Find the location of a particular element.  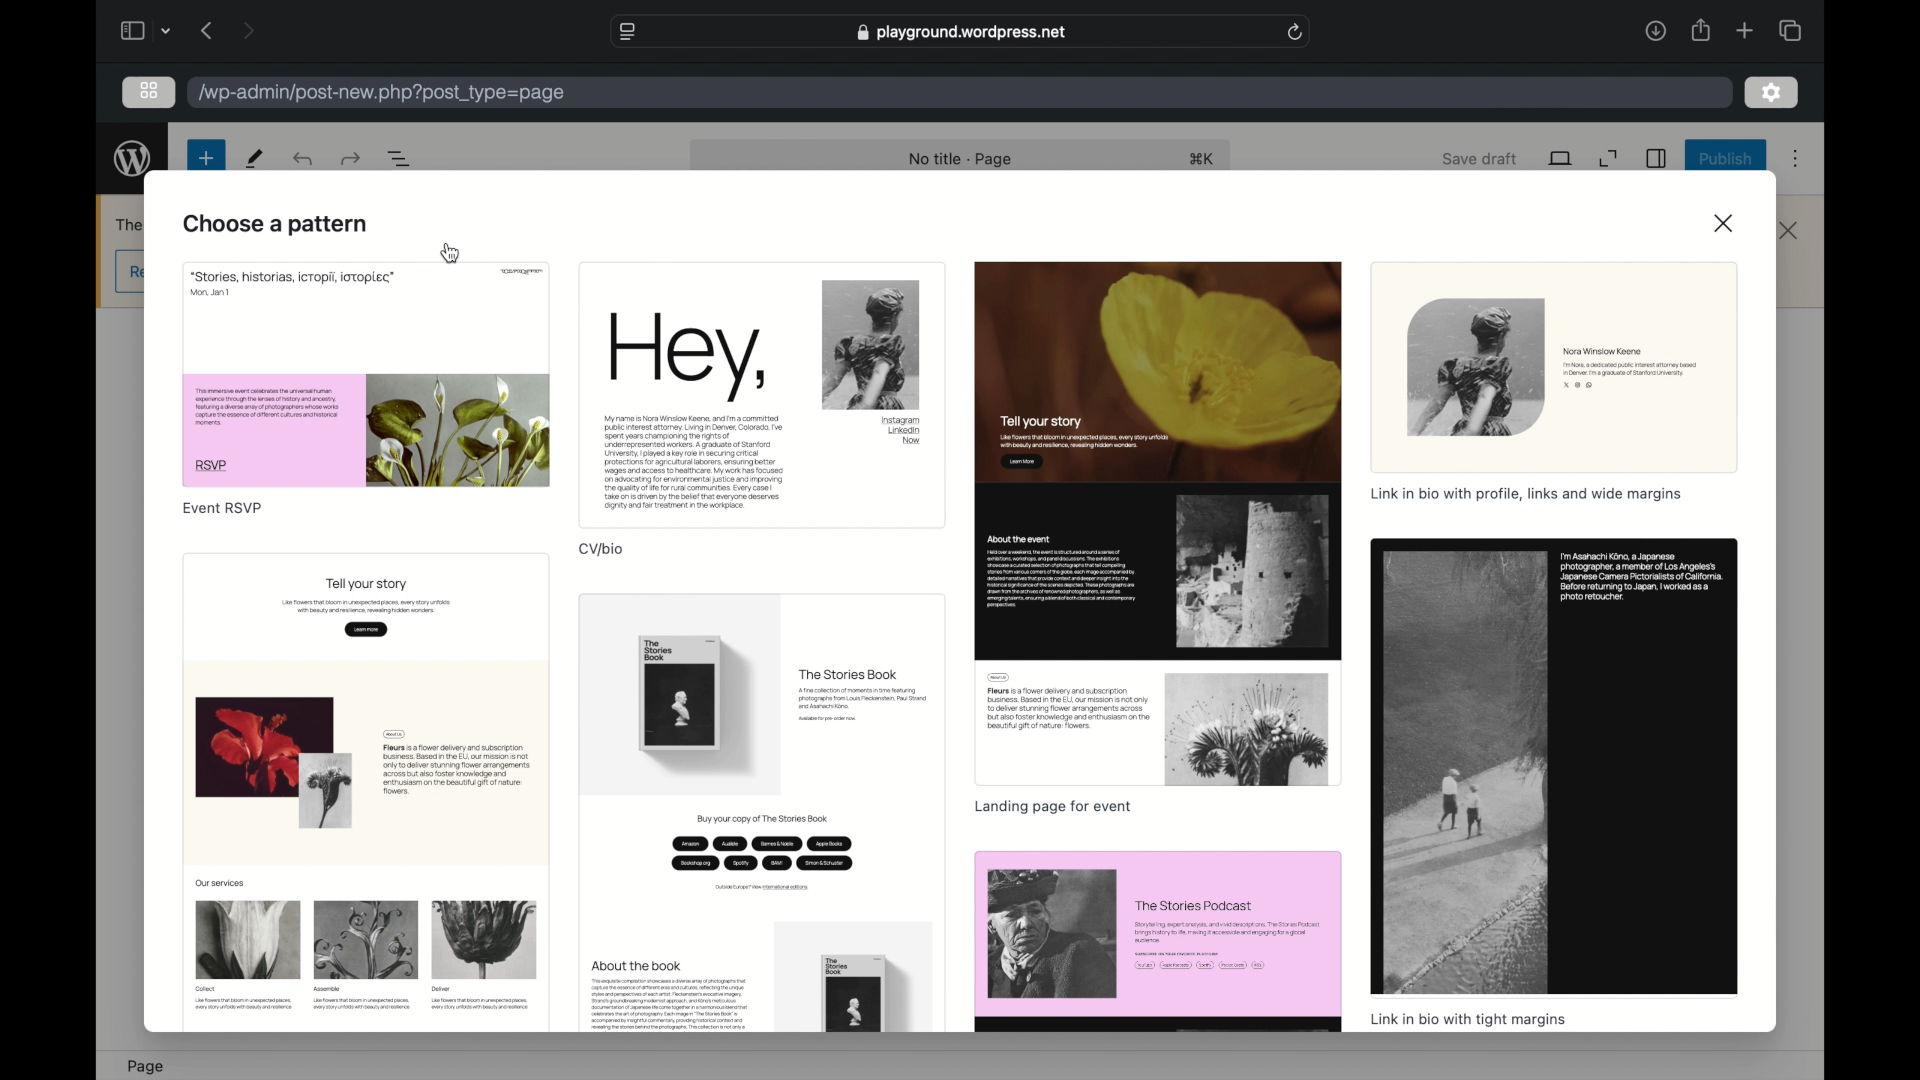

new is located at coordinates (206, 158).